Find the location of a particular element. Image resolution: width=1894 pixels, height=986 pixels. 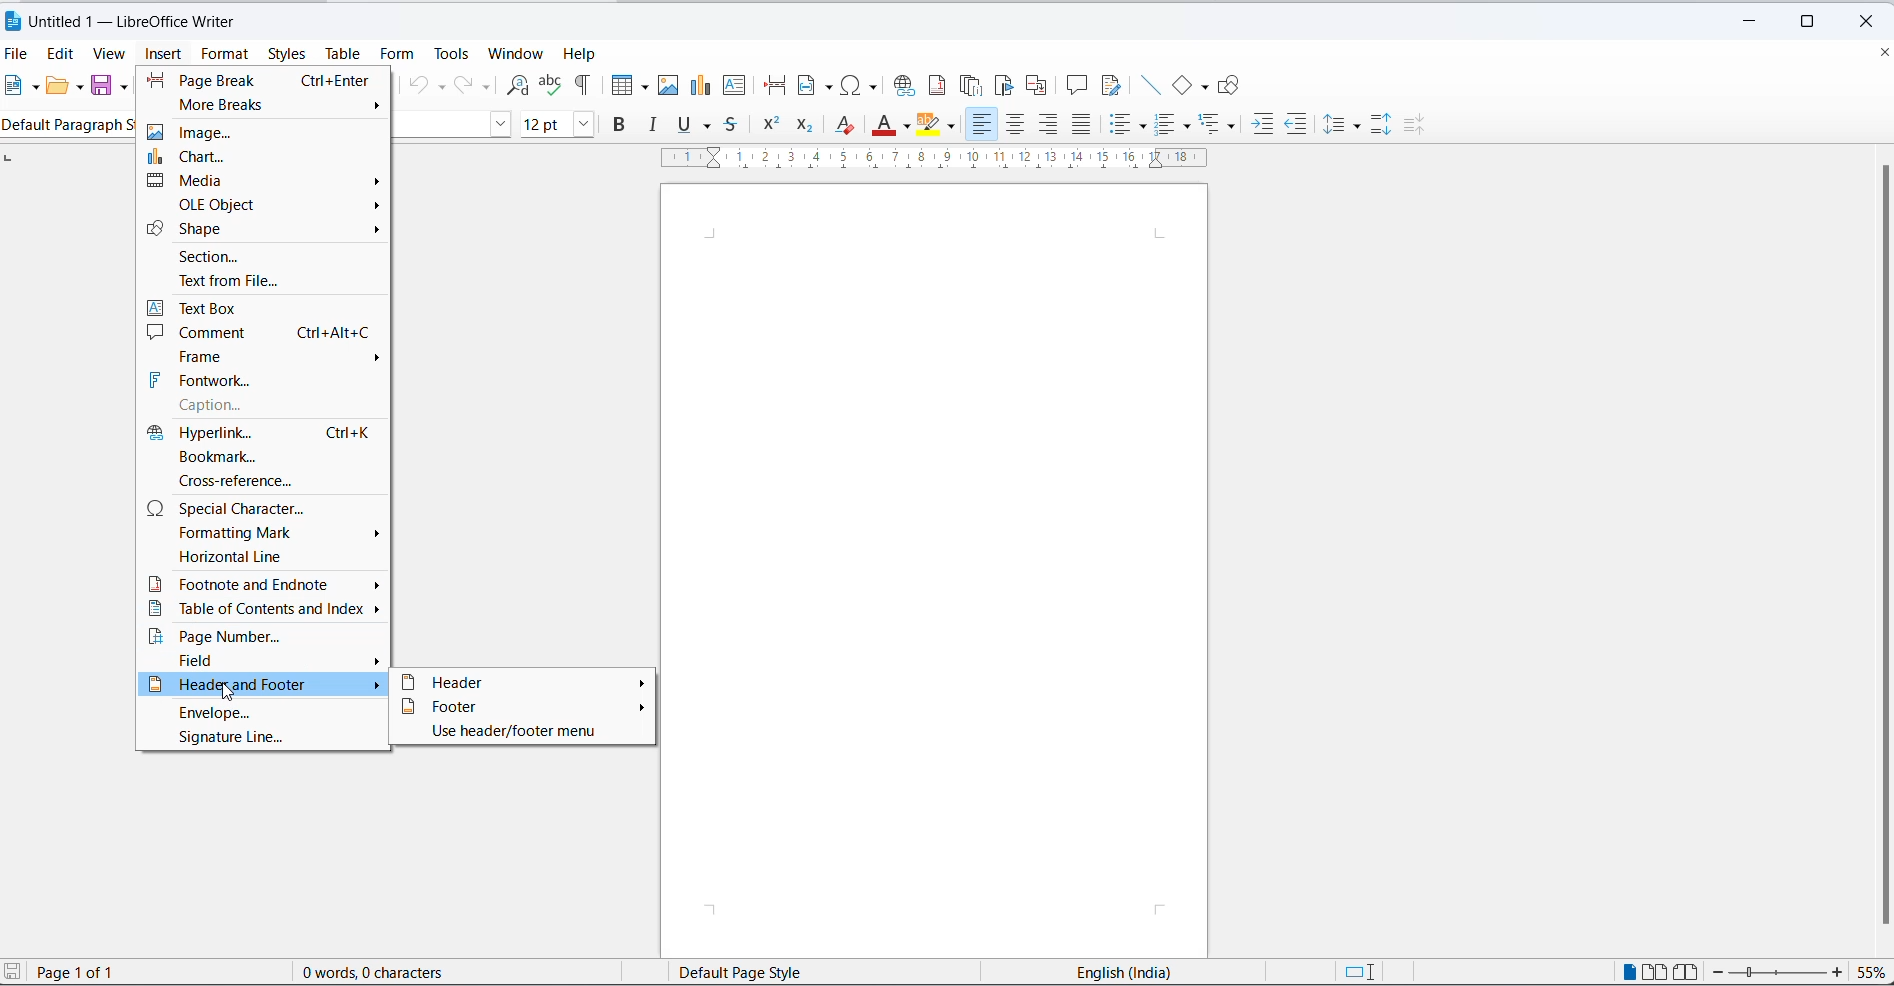

Default paragraph style is located at coordinates (74, 123).